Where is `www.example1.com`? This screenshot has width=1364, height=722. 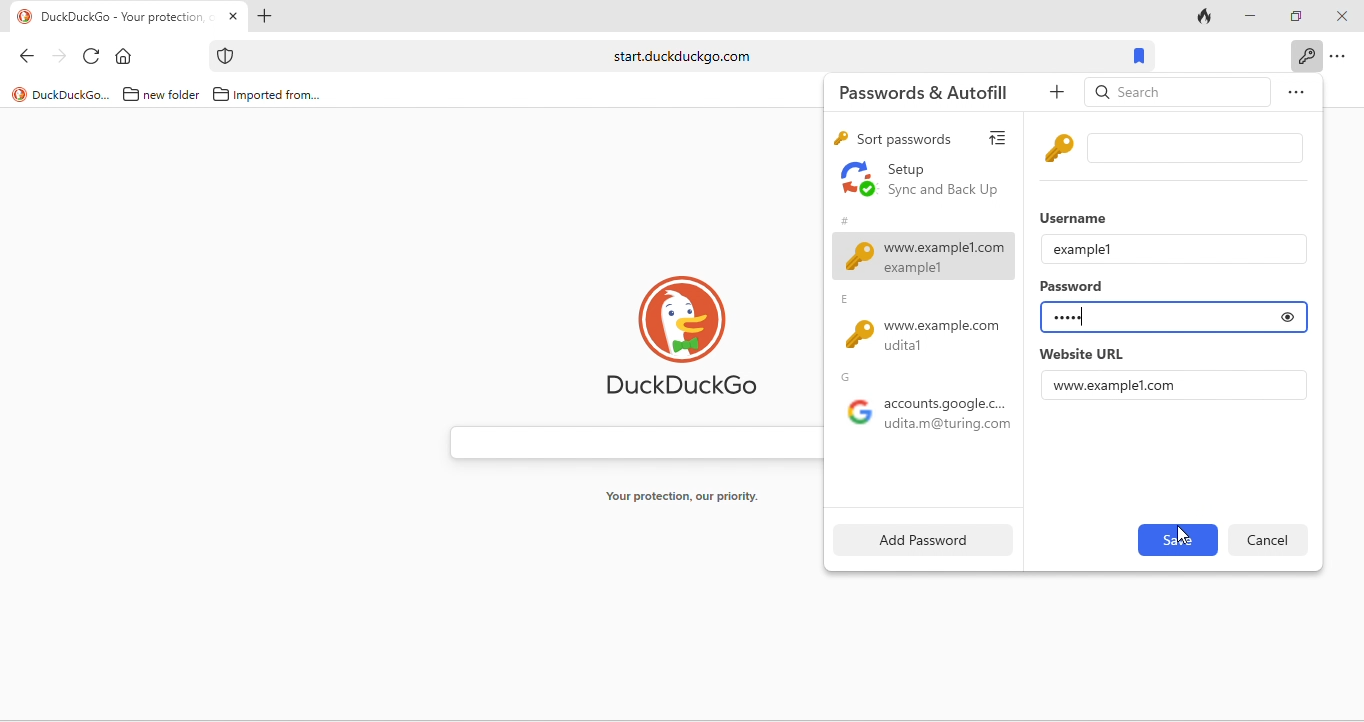
www.example1.com is located at coordinates (924, 256).